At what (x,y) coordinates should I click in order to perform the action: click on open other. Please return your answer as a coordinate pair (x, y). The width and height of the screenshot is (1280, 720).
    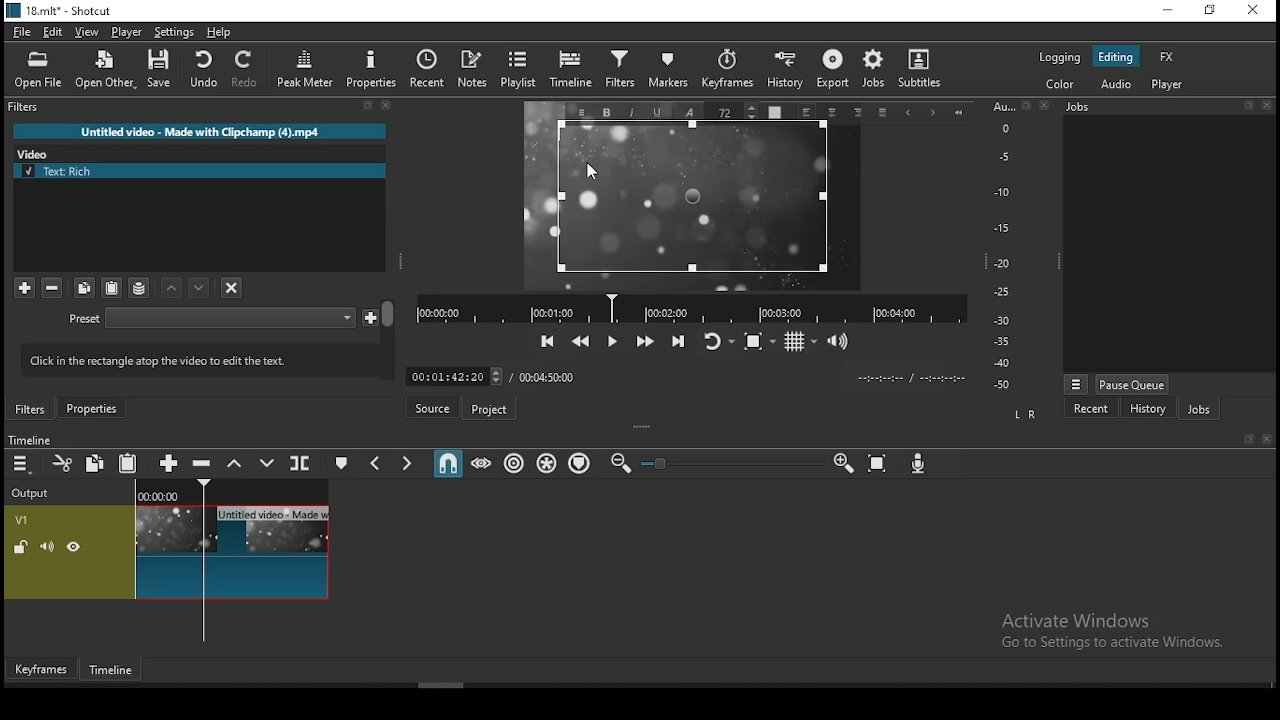
    Looking at the image, I should click on (104, 70).